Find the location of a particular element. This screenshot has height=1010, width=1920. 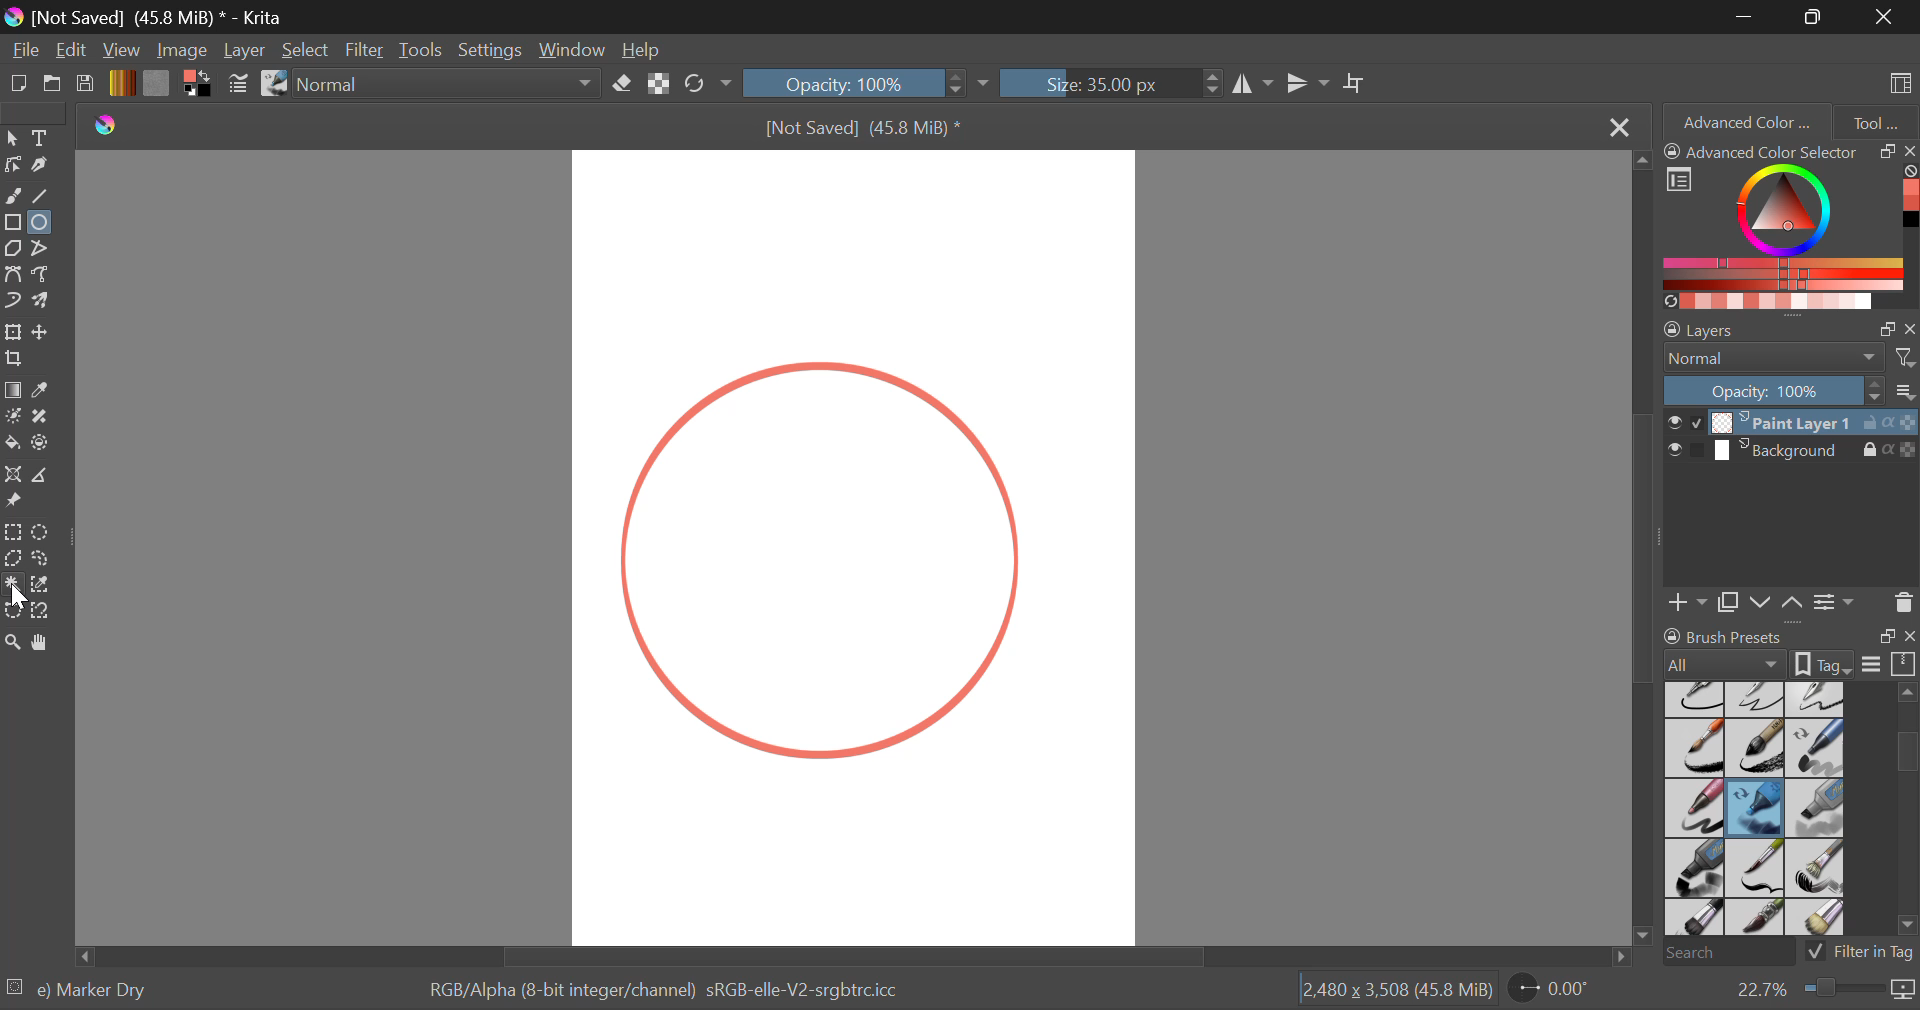

Rectangle is located at coordinates (12, 223).